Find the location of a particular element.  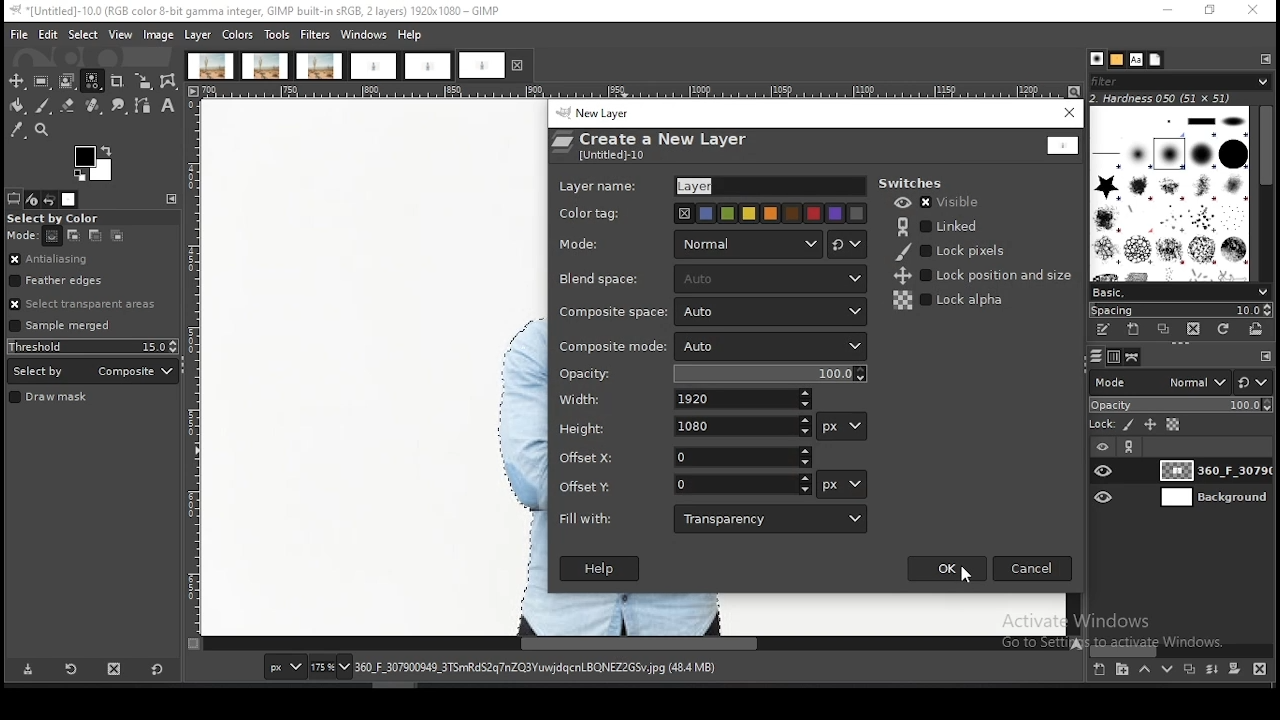

layer visibility on/off is located at coordinates (1105, 498).